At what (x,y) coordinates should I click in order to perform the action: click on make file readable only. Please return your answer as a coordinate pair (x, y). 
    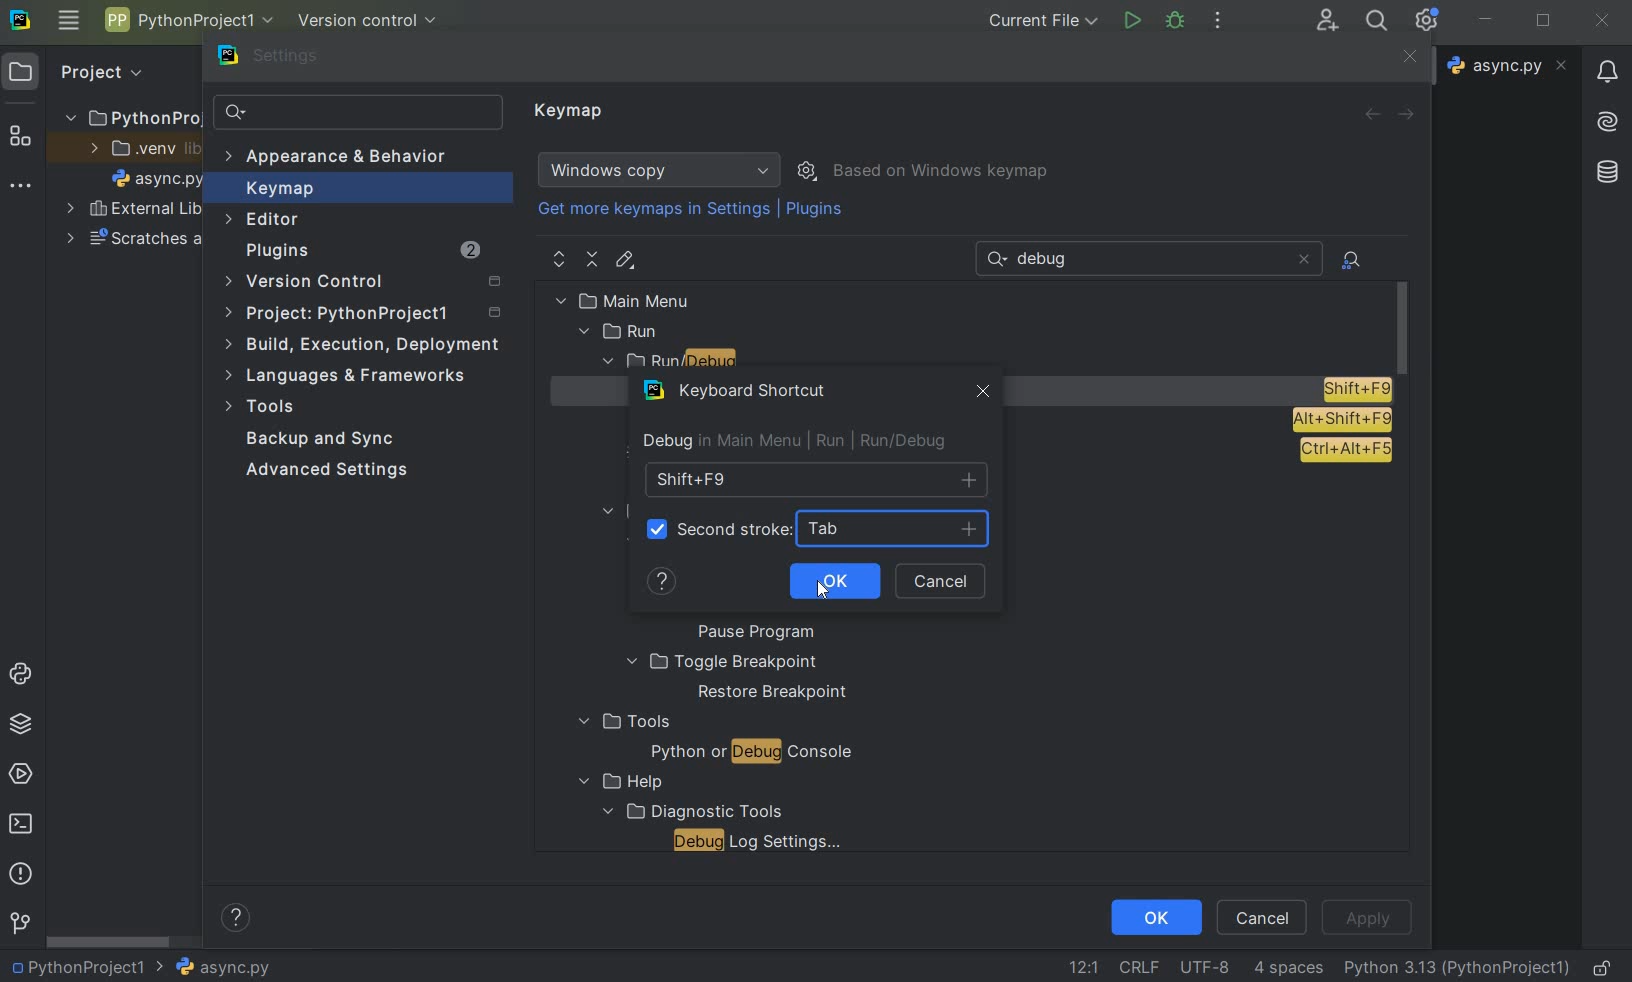
    Looking at the image, I should click on (1604, 966).